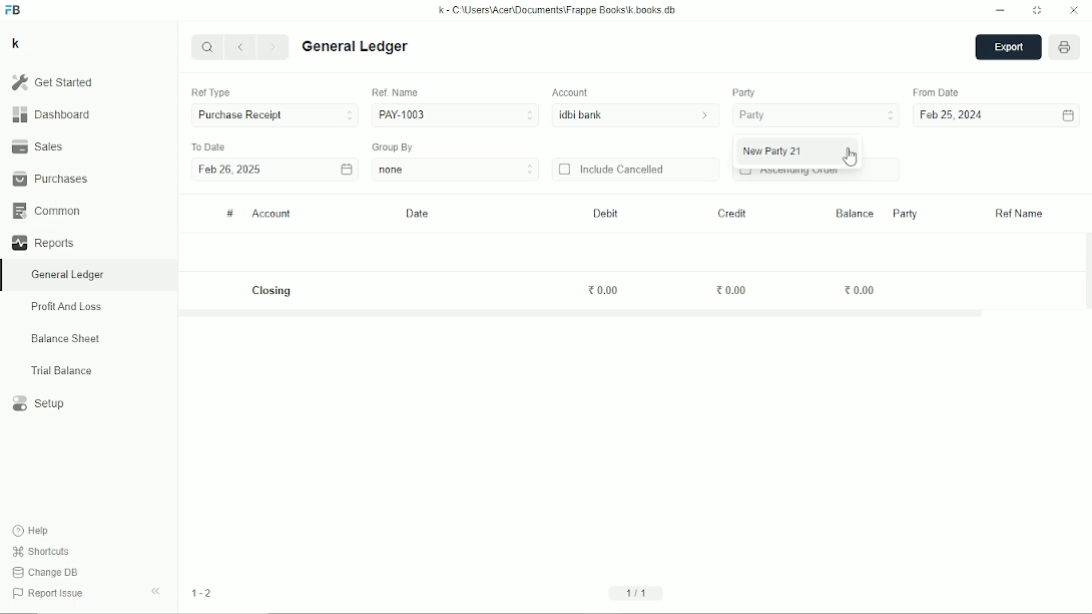  What do you see at coordinates (816, 116) in the screenshot?
I see `Party` at bounding box center [816, 116].